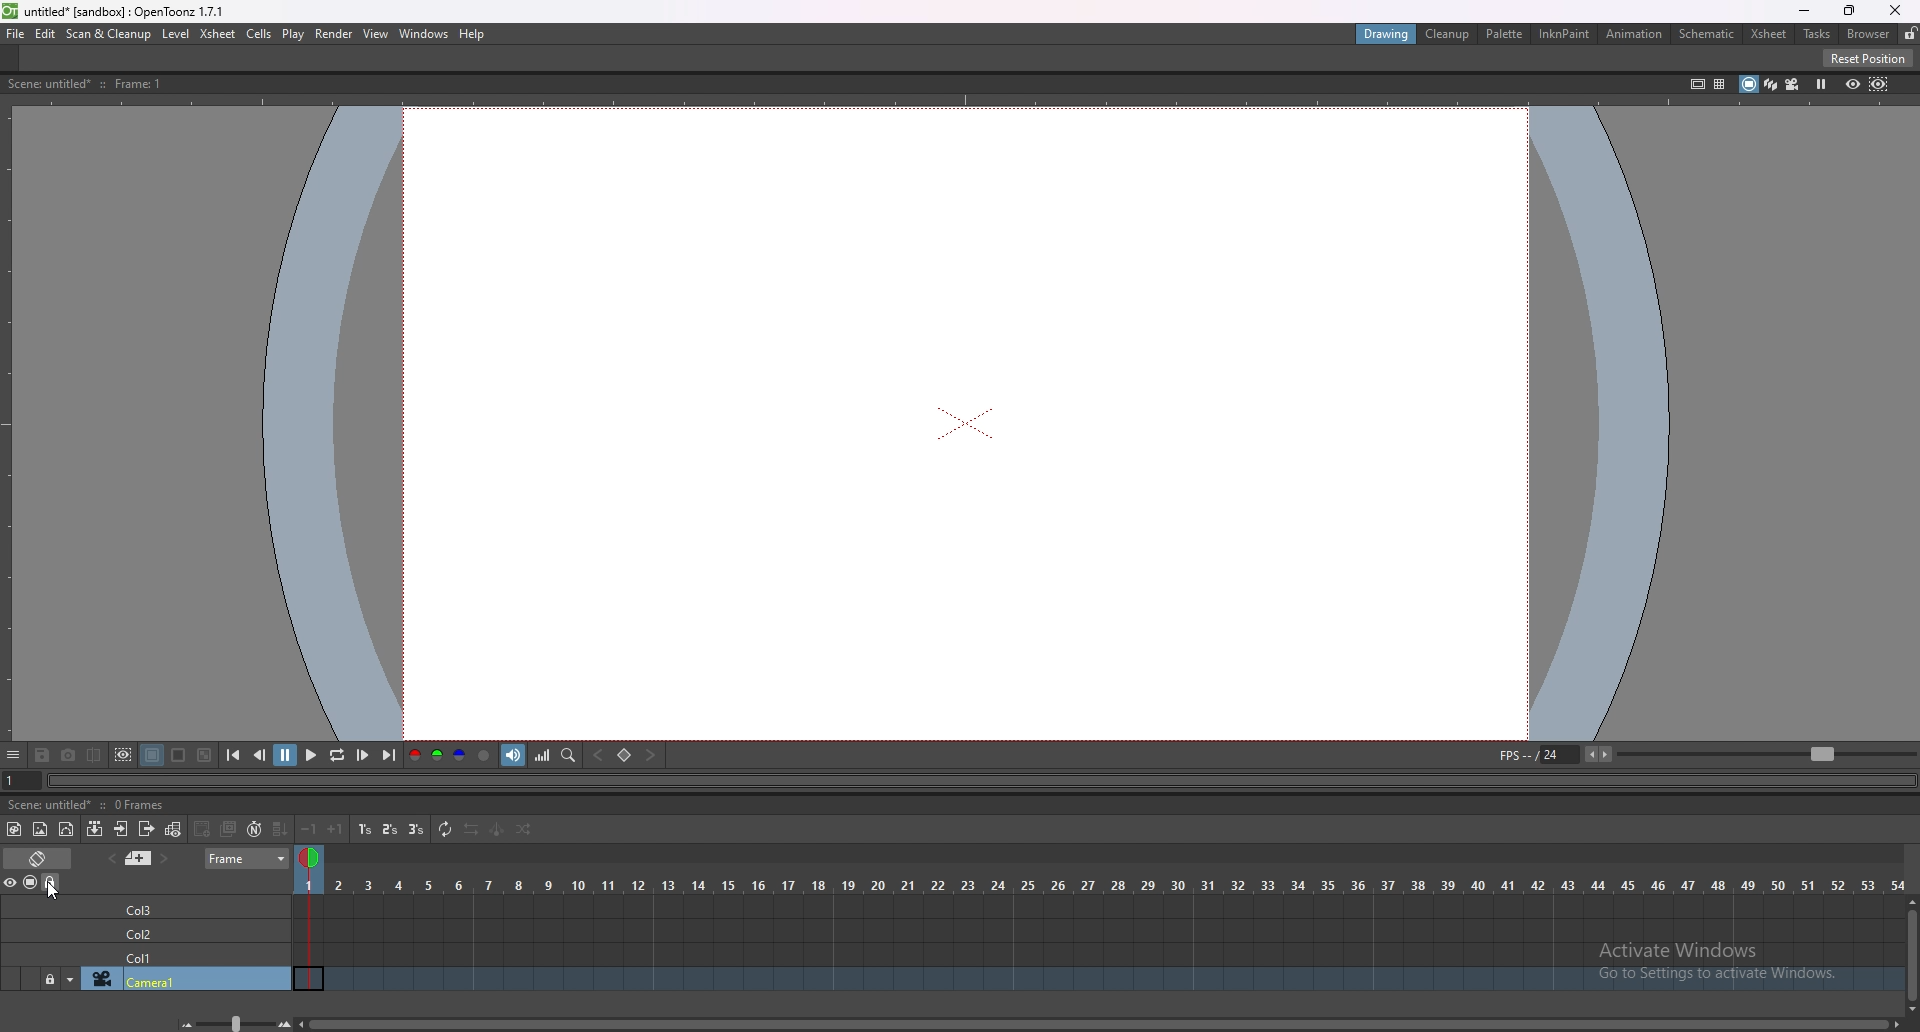 The image size is (1920, 1032). I want to click on timeline, so click(1098, 929).